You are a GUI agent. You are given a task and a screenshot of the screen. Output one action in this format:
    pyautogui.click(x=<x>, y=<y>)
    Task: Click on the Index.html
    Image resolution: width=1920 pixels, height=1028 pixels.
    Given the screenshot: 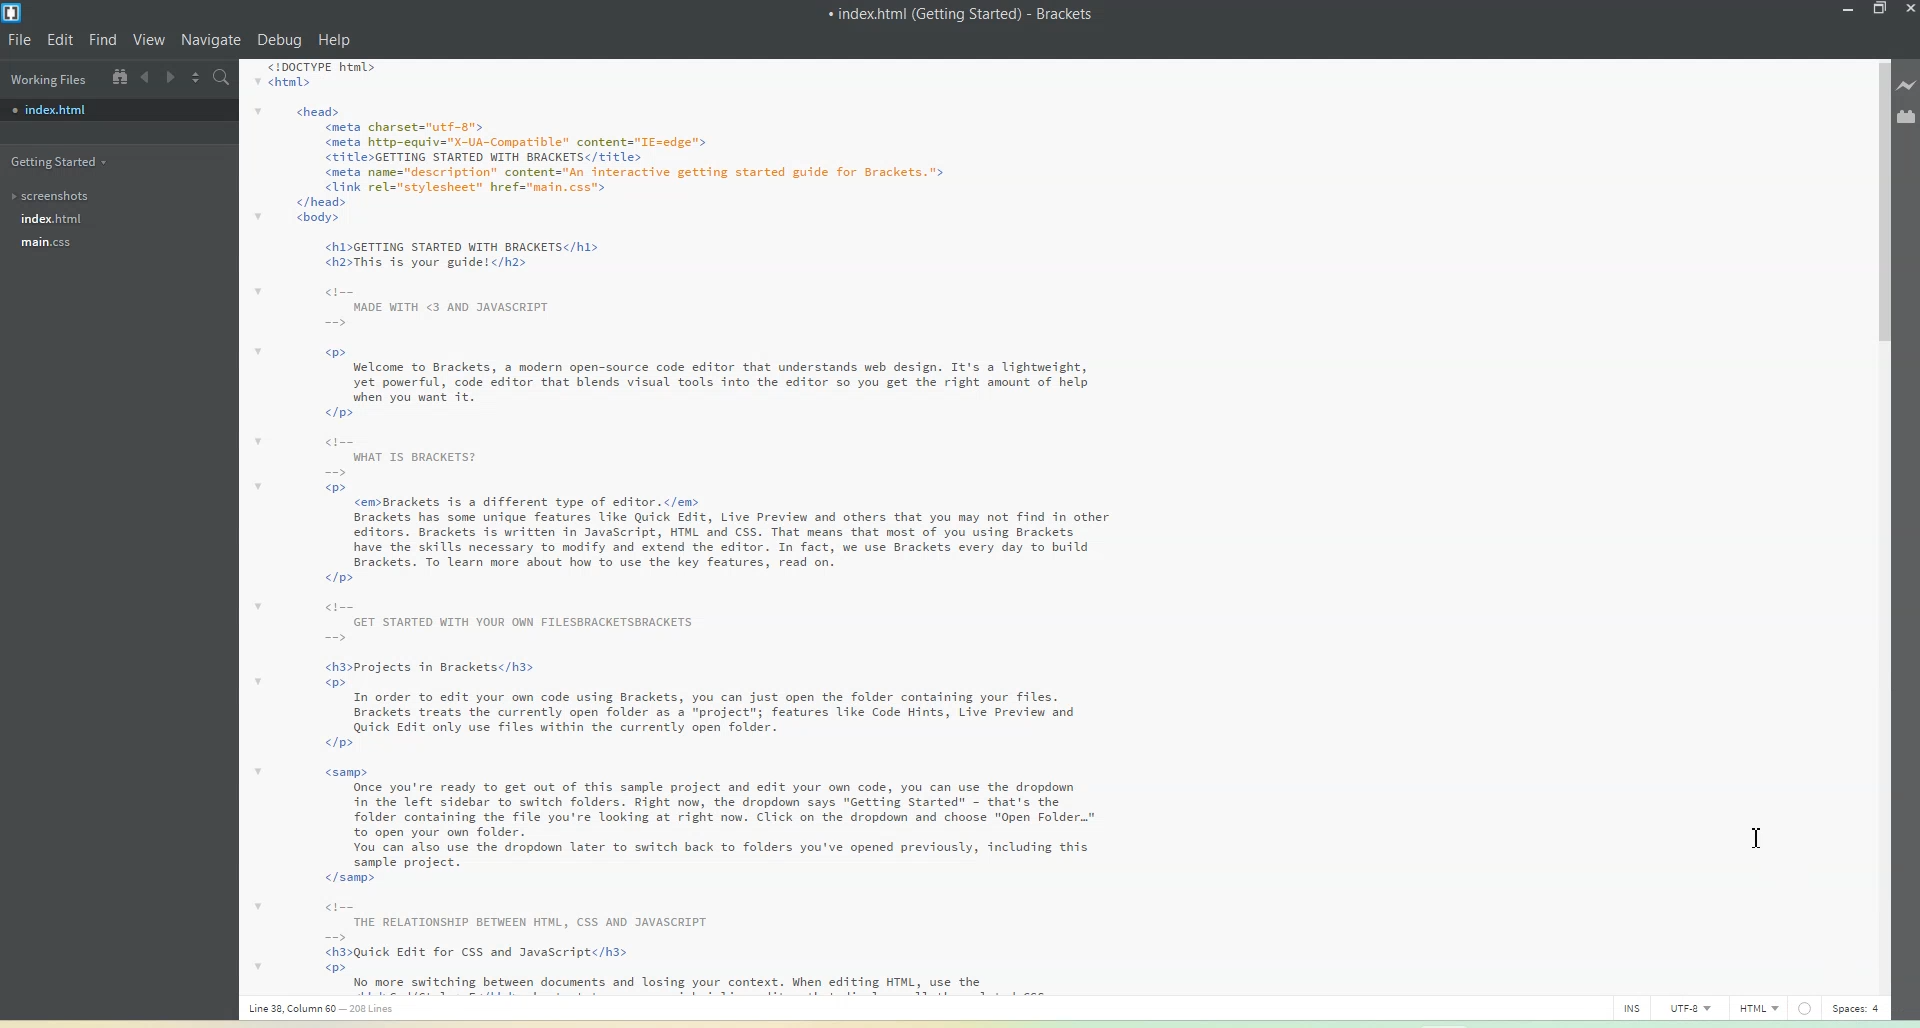 What is the action you would take?
    pyautogui.click(x=55, y=109)
    